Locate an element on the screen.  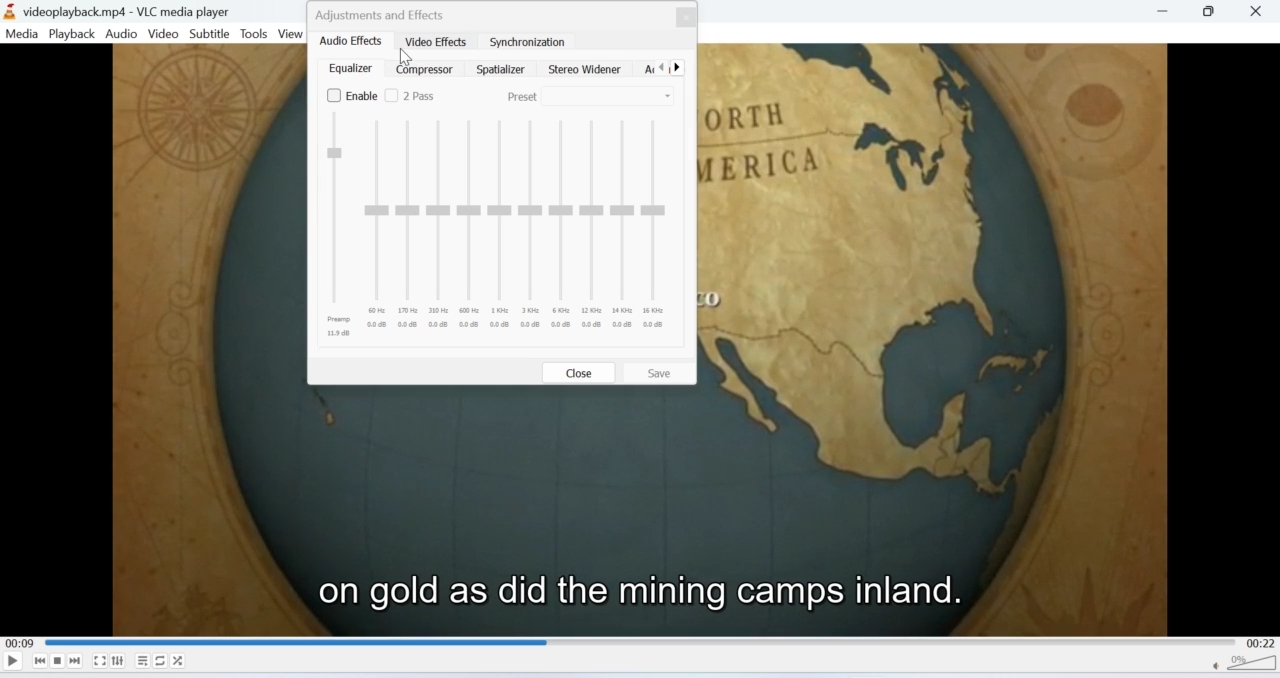
00:22 is located at coordinates (1263, 643).